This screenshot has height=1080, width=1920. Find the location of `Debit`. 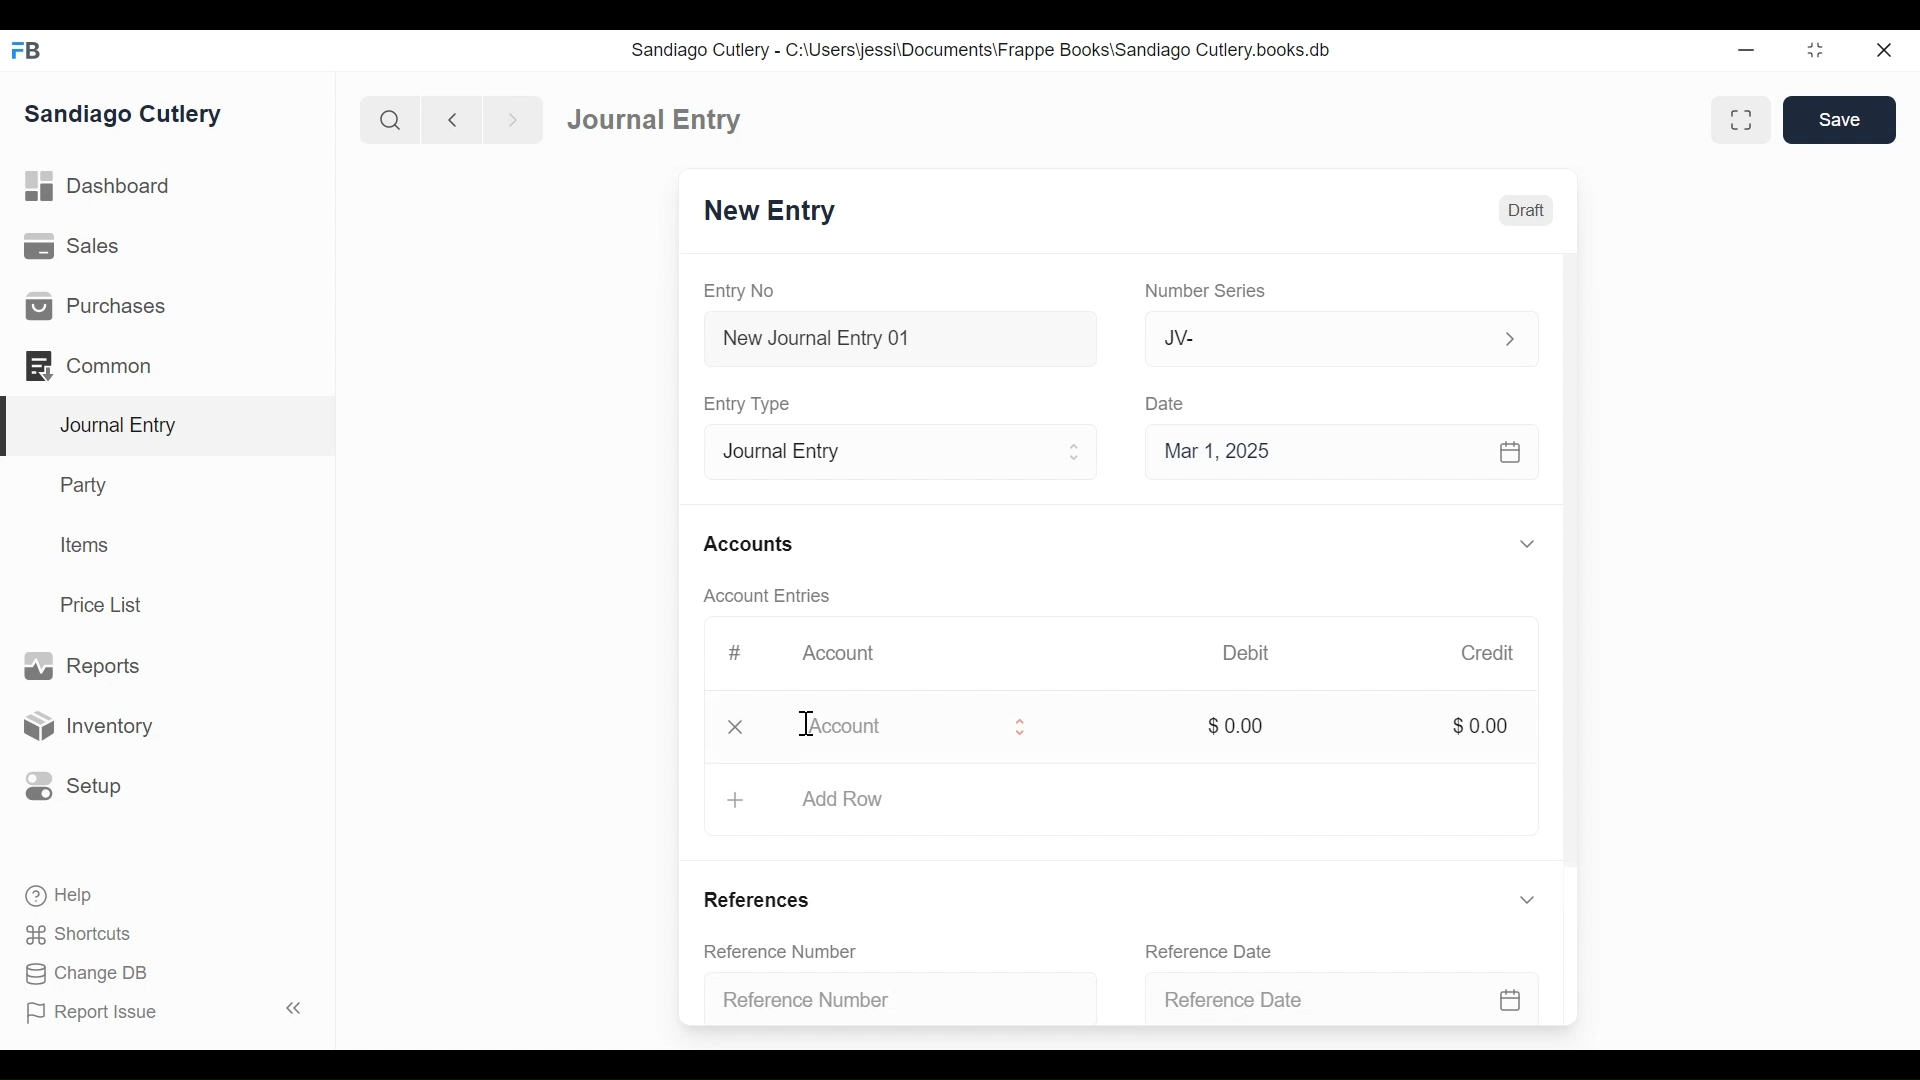

Debit is located at coordinates (1250, 653).